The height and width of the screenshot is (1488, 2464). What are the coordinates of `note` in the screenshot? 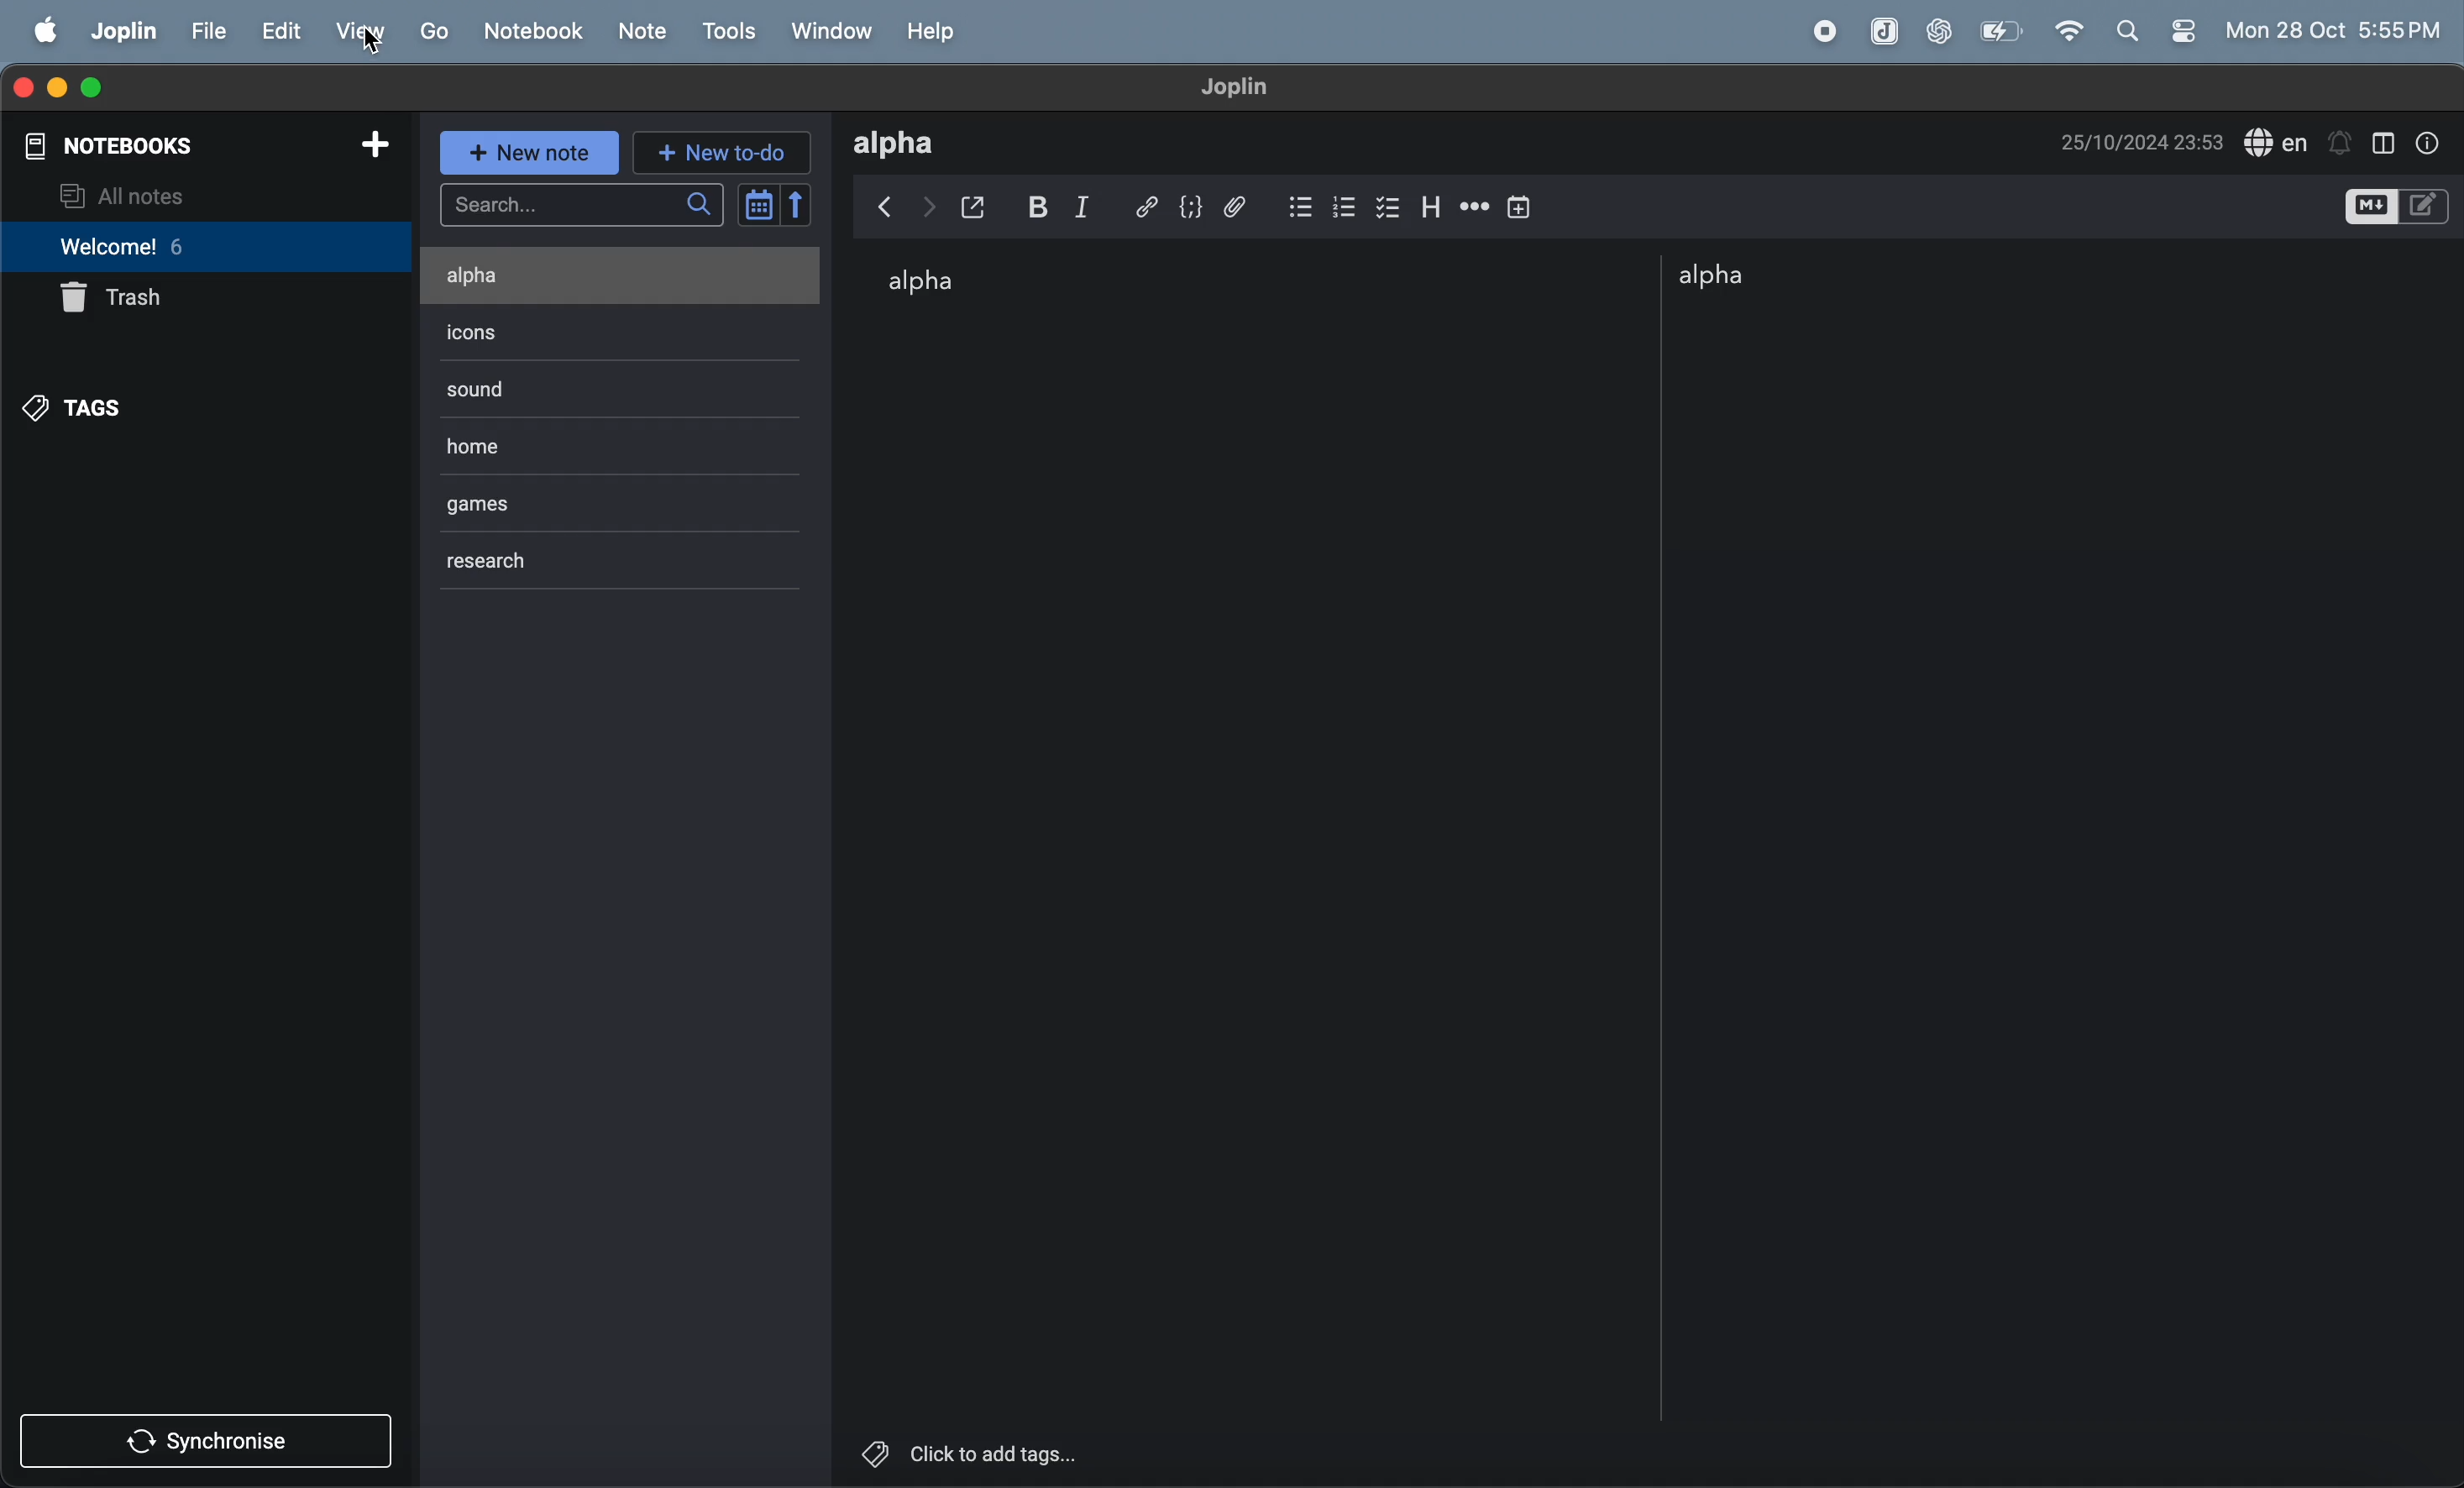 It's located at (643, 33).